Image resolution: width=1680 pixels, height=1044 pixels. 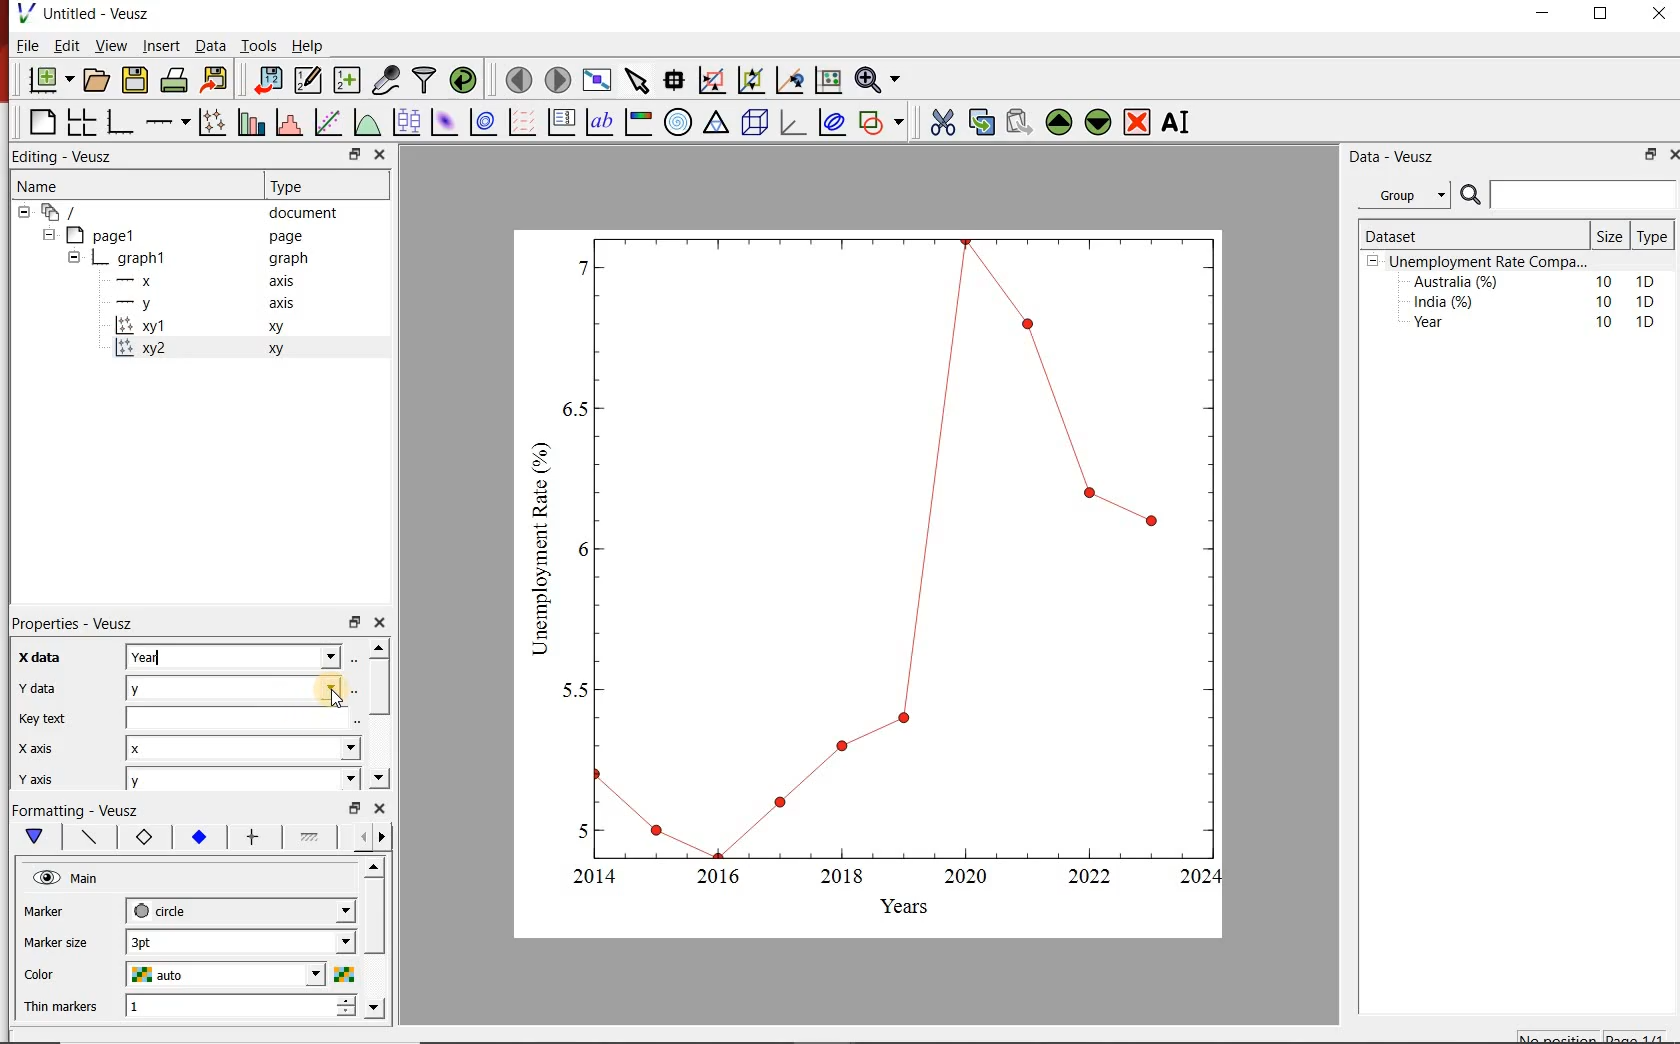 What do you see at coordinates (58, 914) in the screenshot?
I see `MArker` at bounding box center [58, 914].